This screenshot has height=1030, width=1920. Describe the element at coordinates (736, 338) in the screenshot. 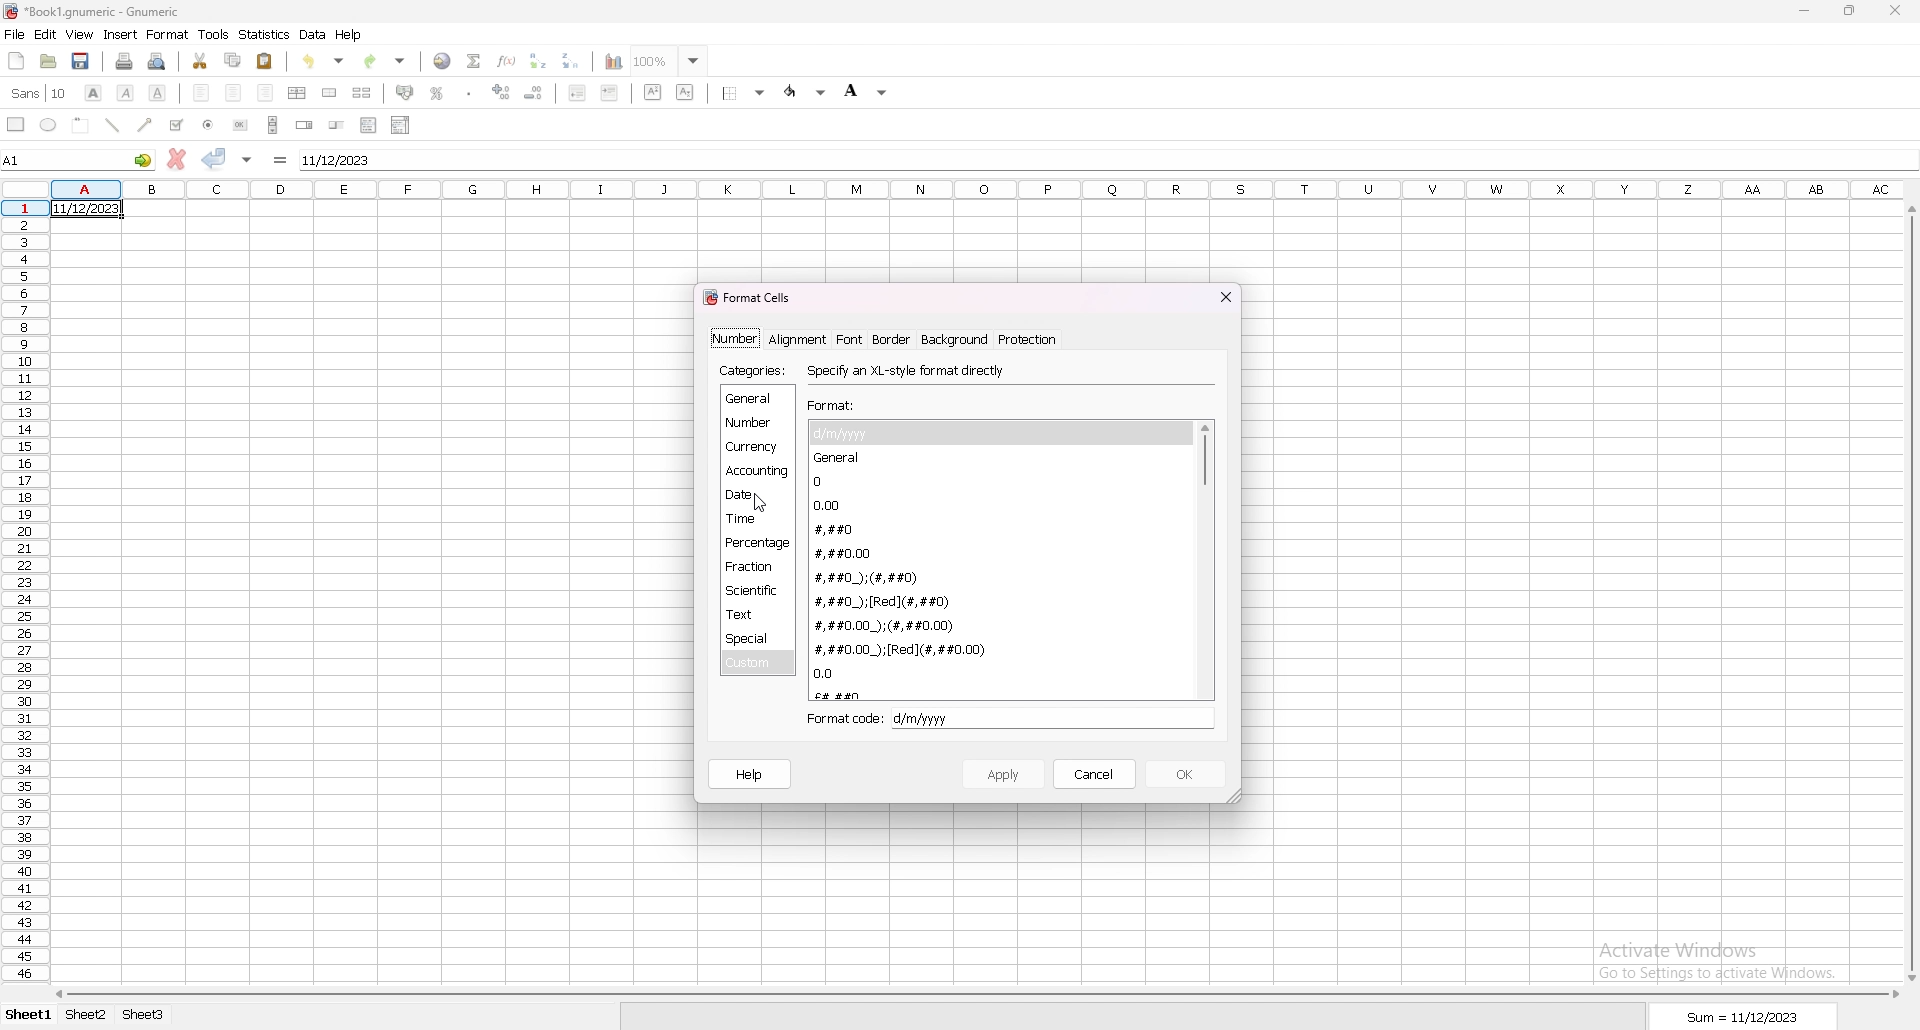

I see `number` at that location.